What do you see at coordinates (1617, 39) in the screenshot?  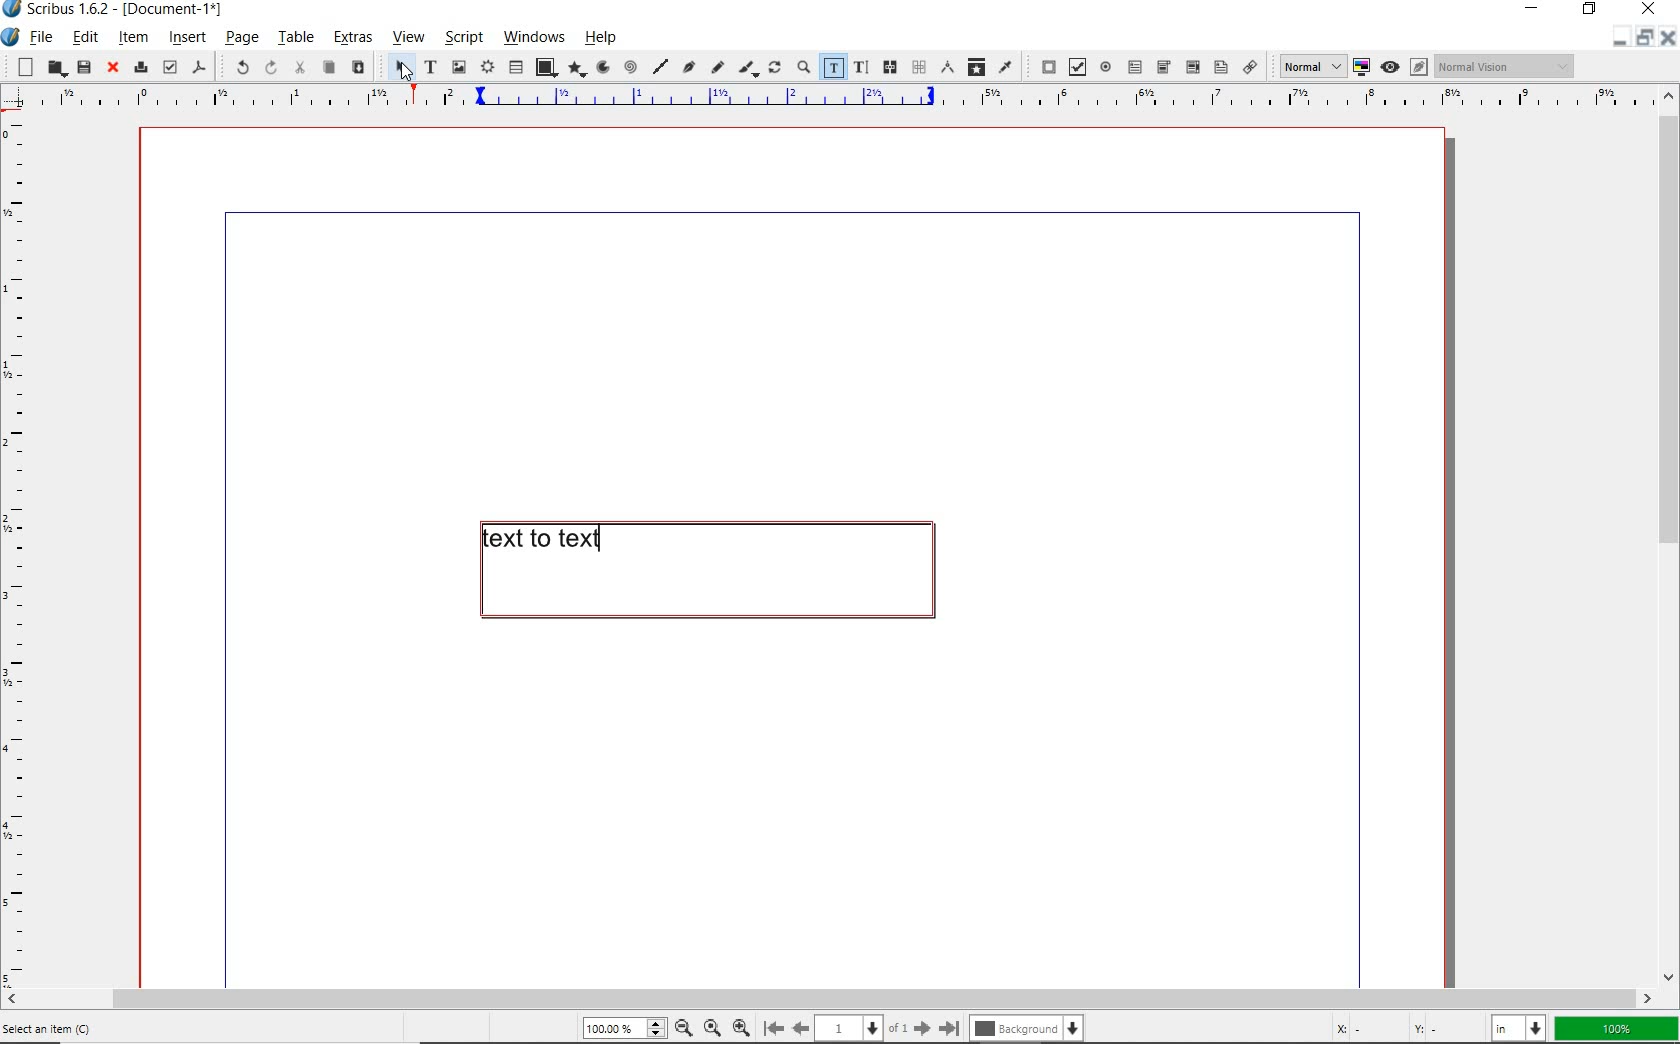 I see `Restore down` at bounding box center [1617, 39].